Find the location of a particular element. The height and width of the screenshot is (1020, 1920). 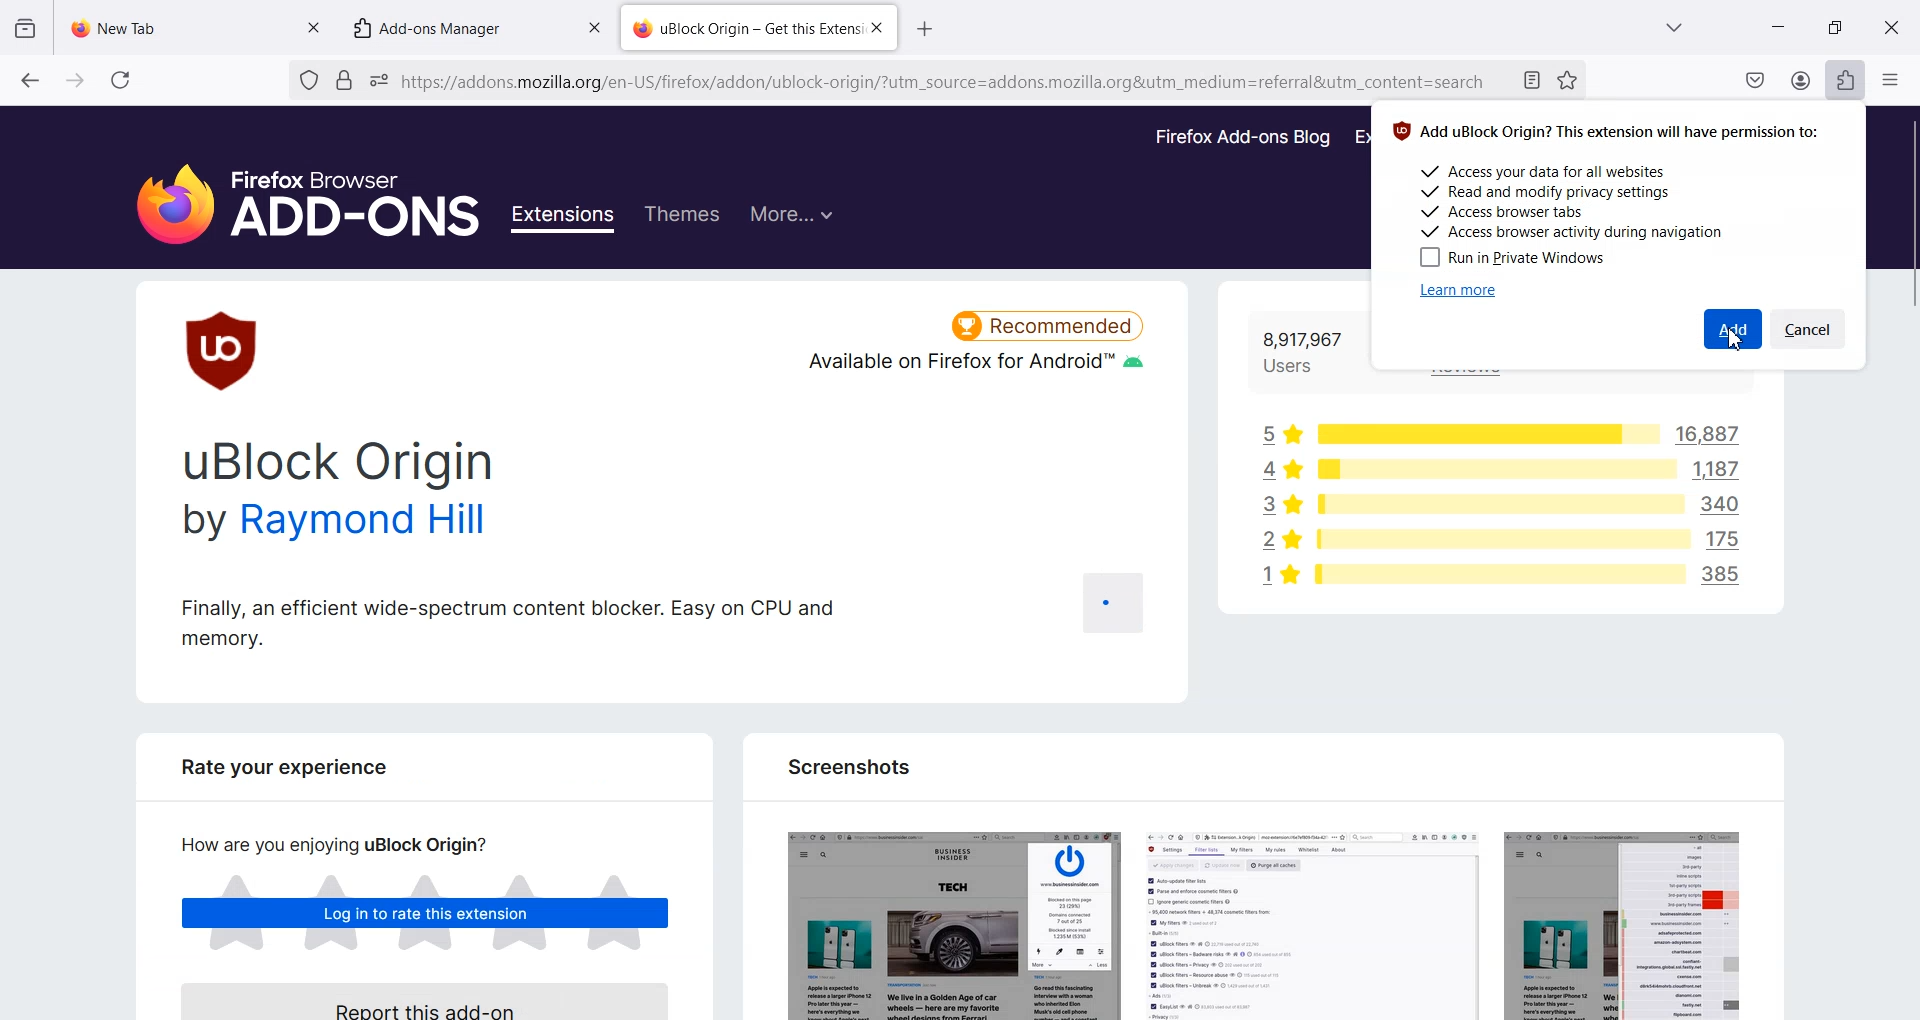

1 star rating is located at coordinates (1273, 579).